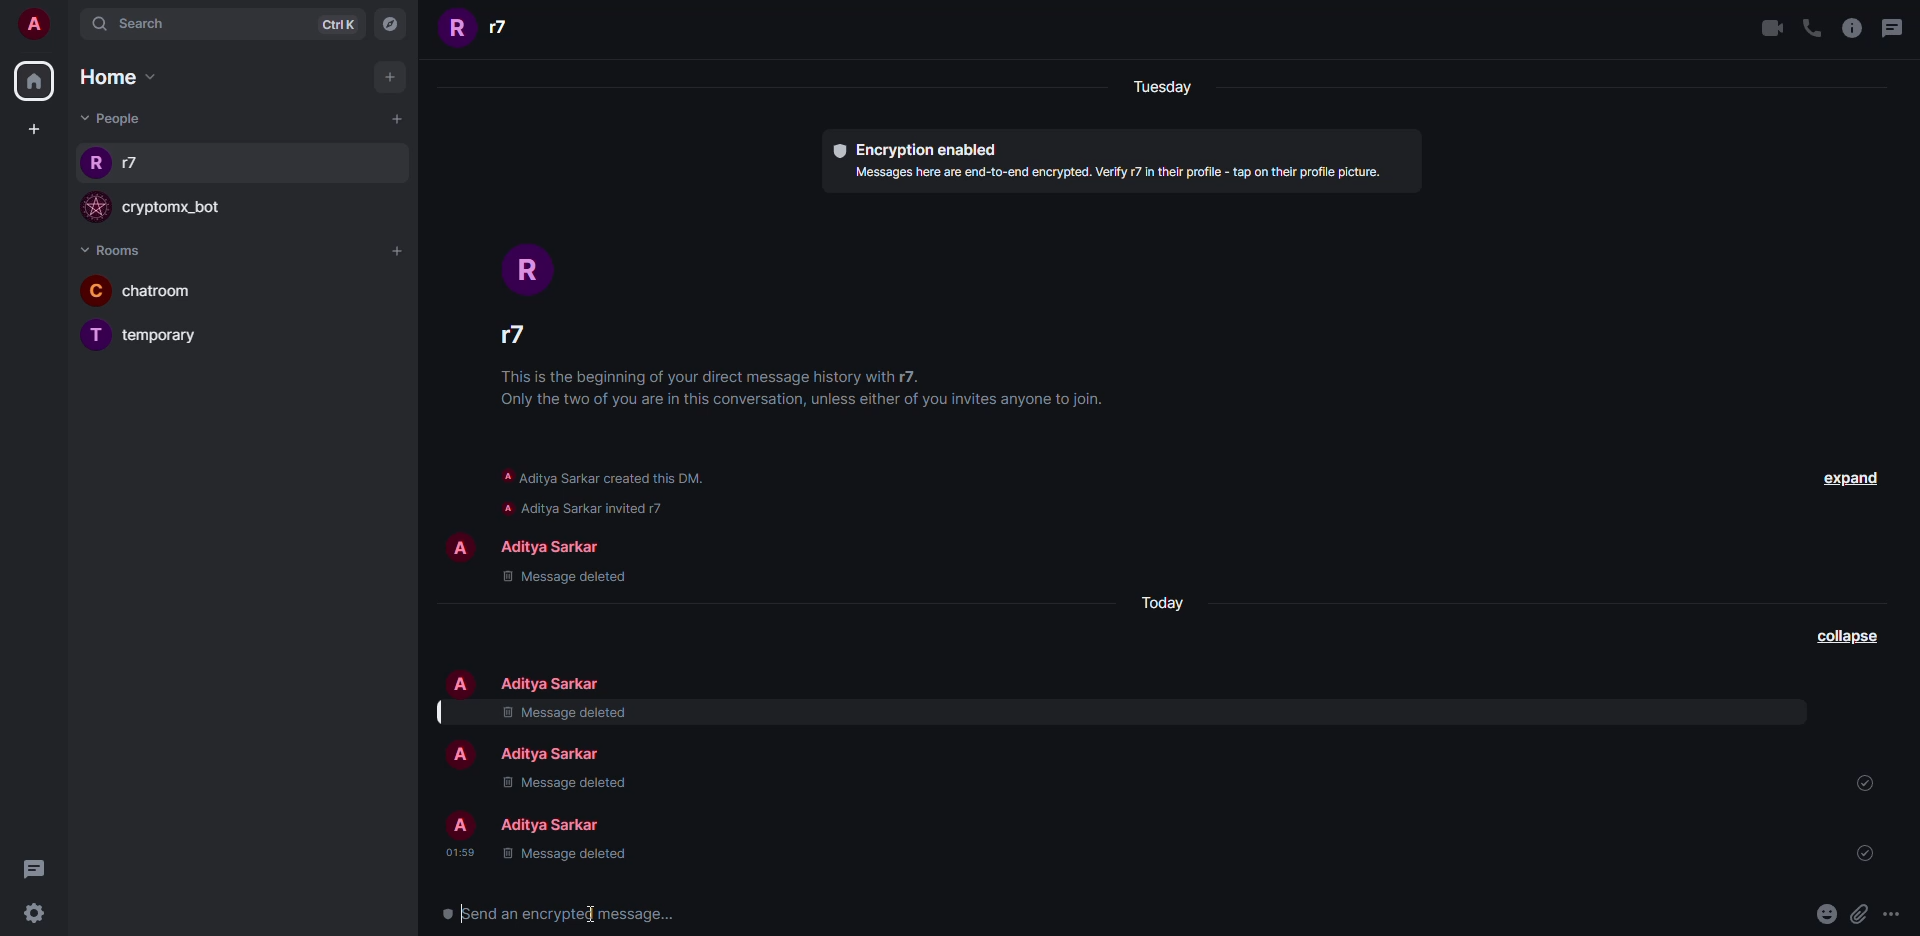  What do you see at coordinates (460, 826) in the screenshot?
I see `profile` at bounding box center [460, 826].